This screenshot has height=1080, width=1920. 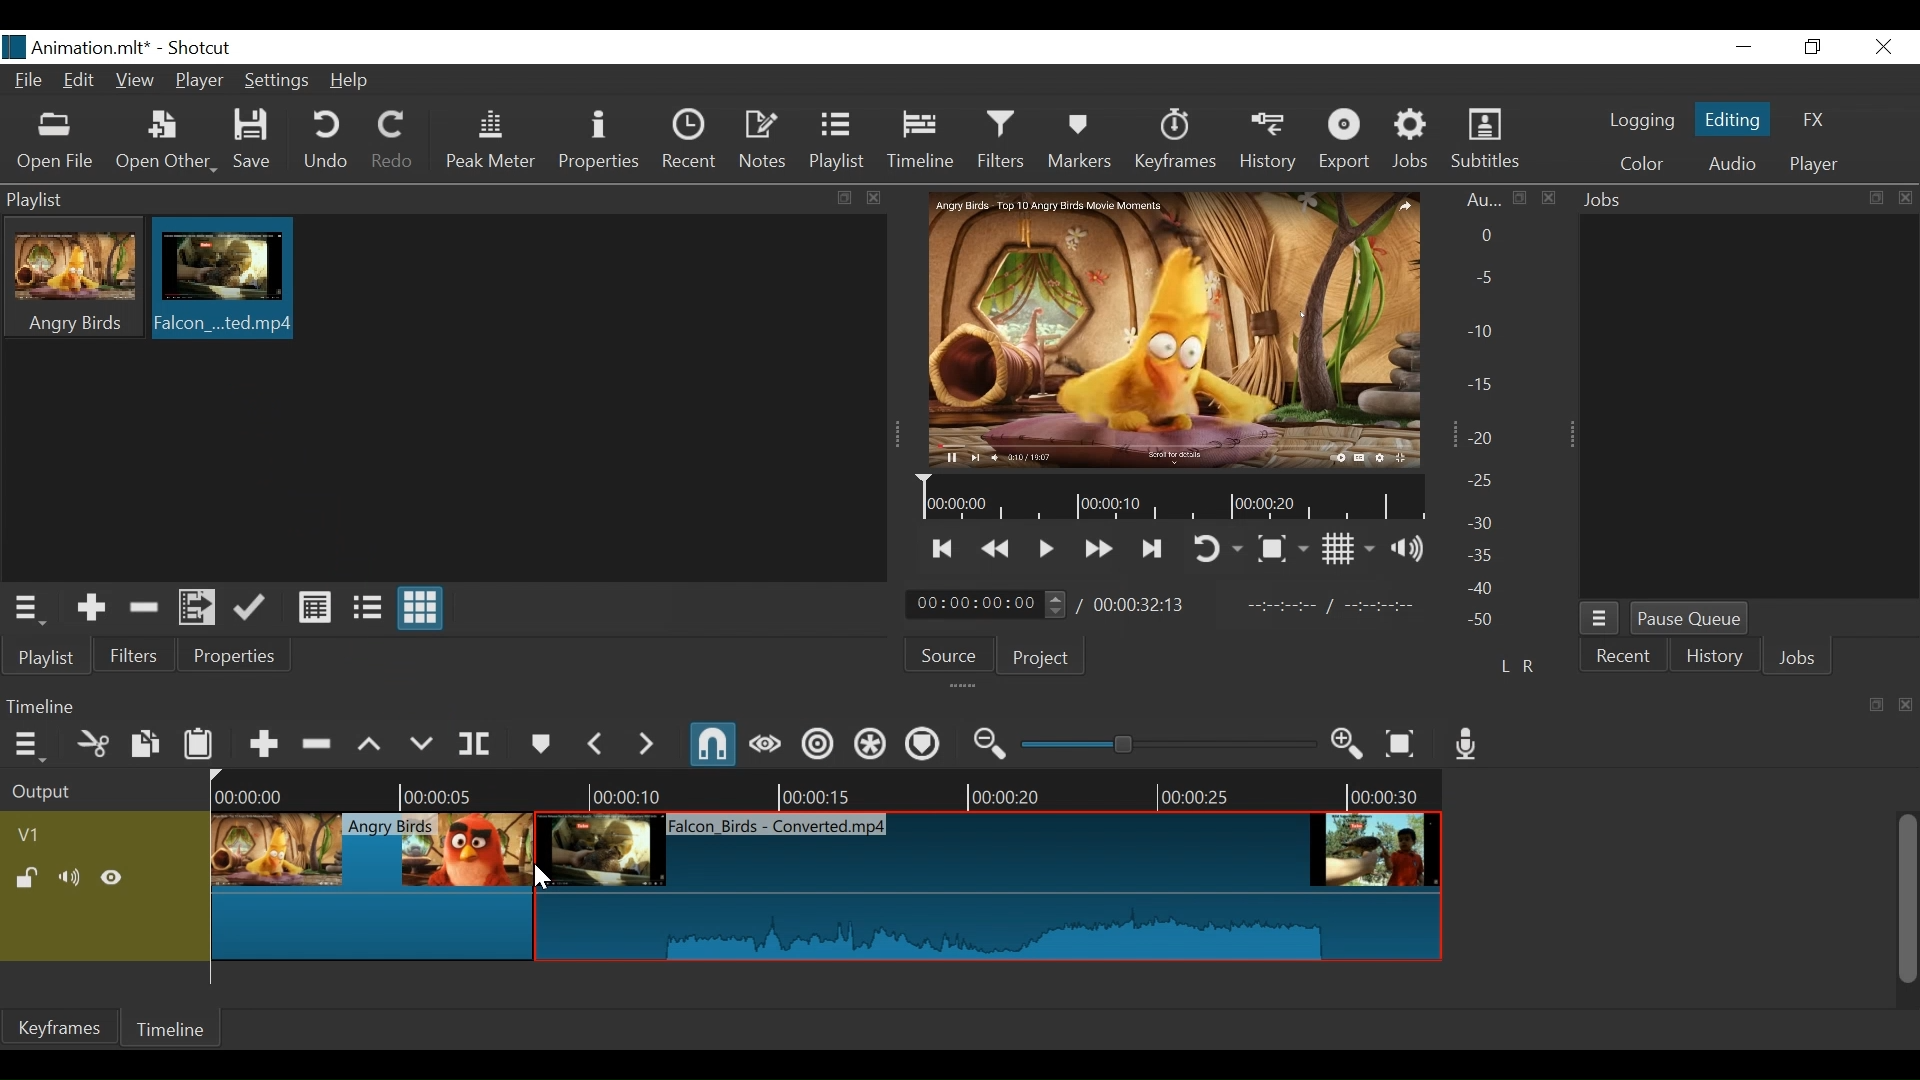 I want to click on Zoom Slider, so click(x=1168, y=743).